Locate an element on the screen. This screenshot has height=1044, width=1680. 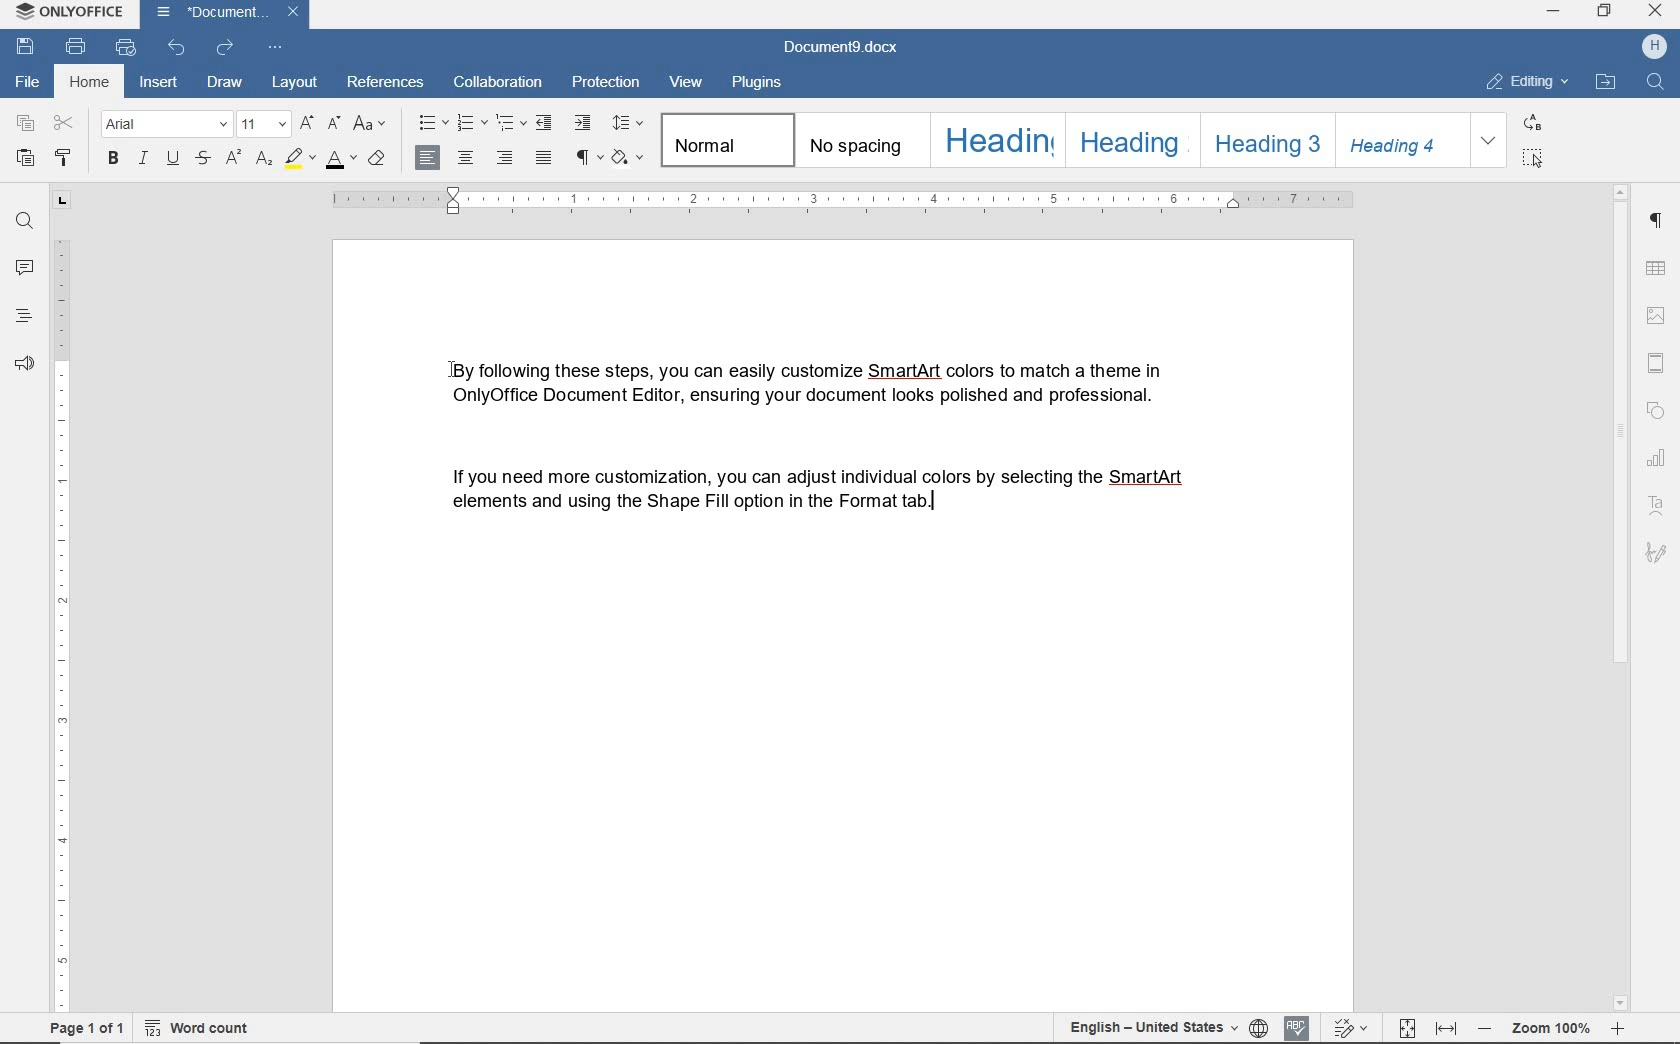
track chnges is located at coordinates (1355, 1025).